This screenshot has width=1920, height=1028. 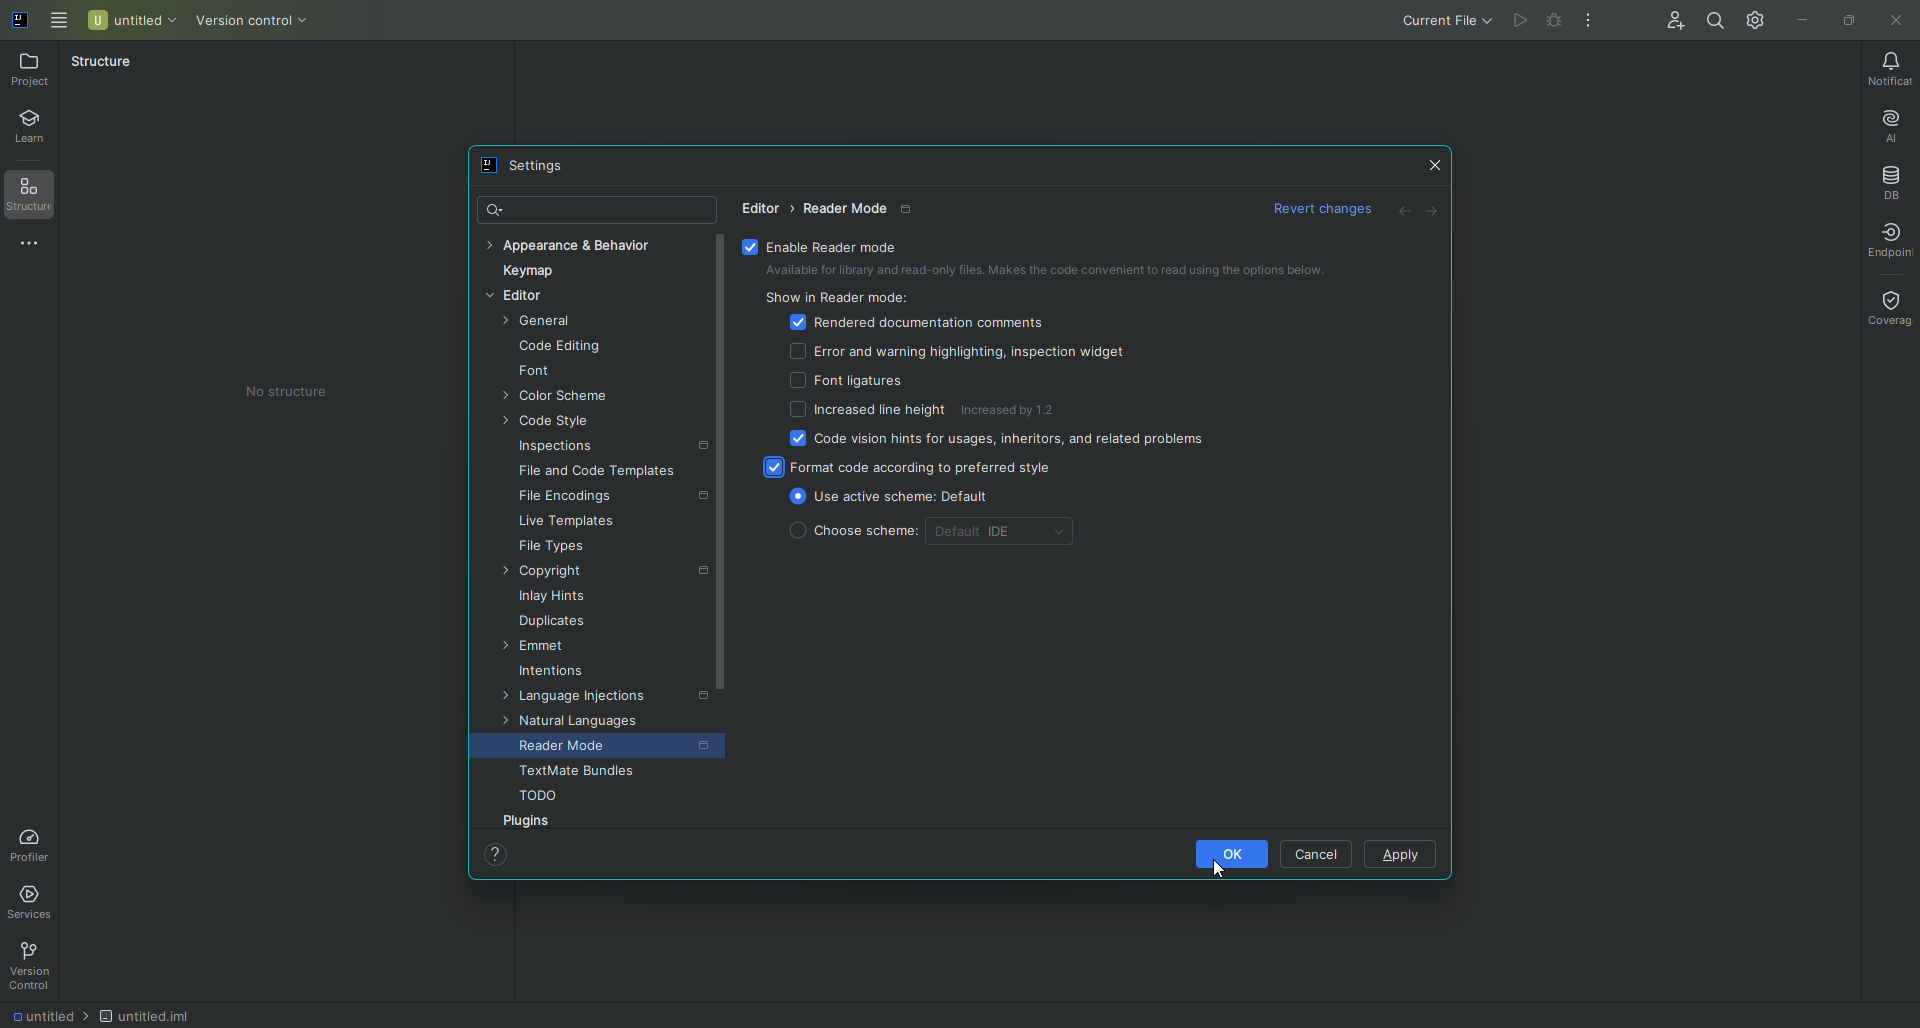 I want to click on Code Editing, so click(x=553, y=347).